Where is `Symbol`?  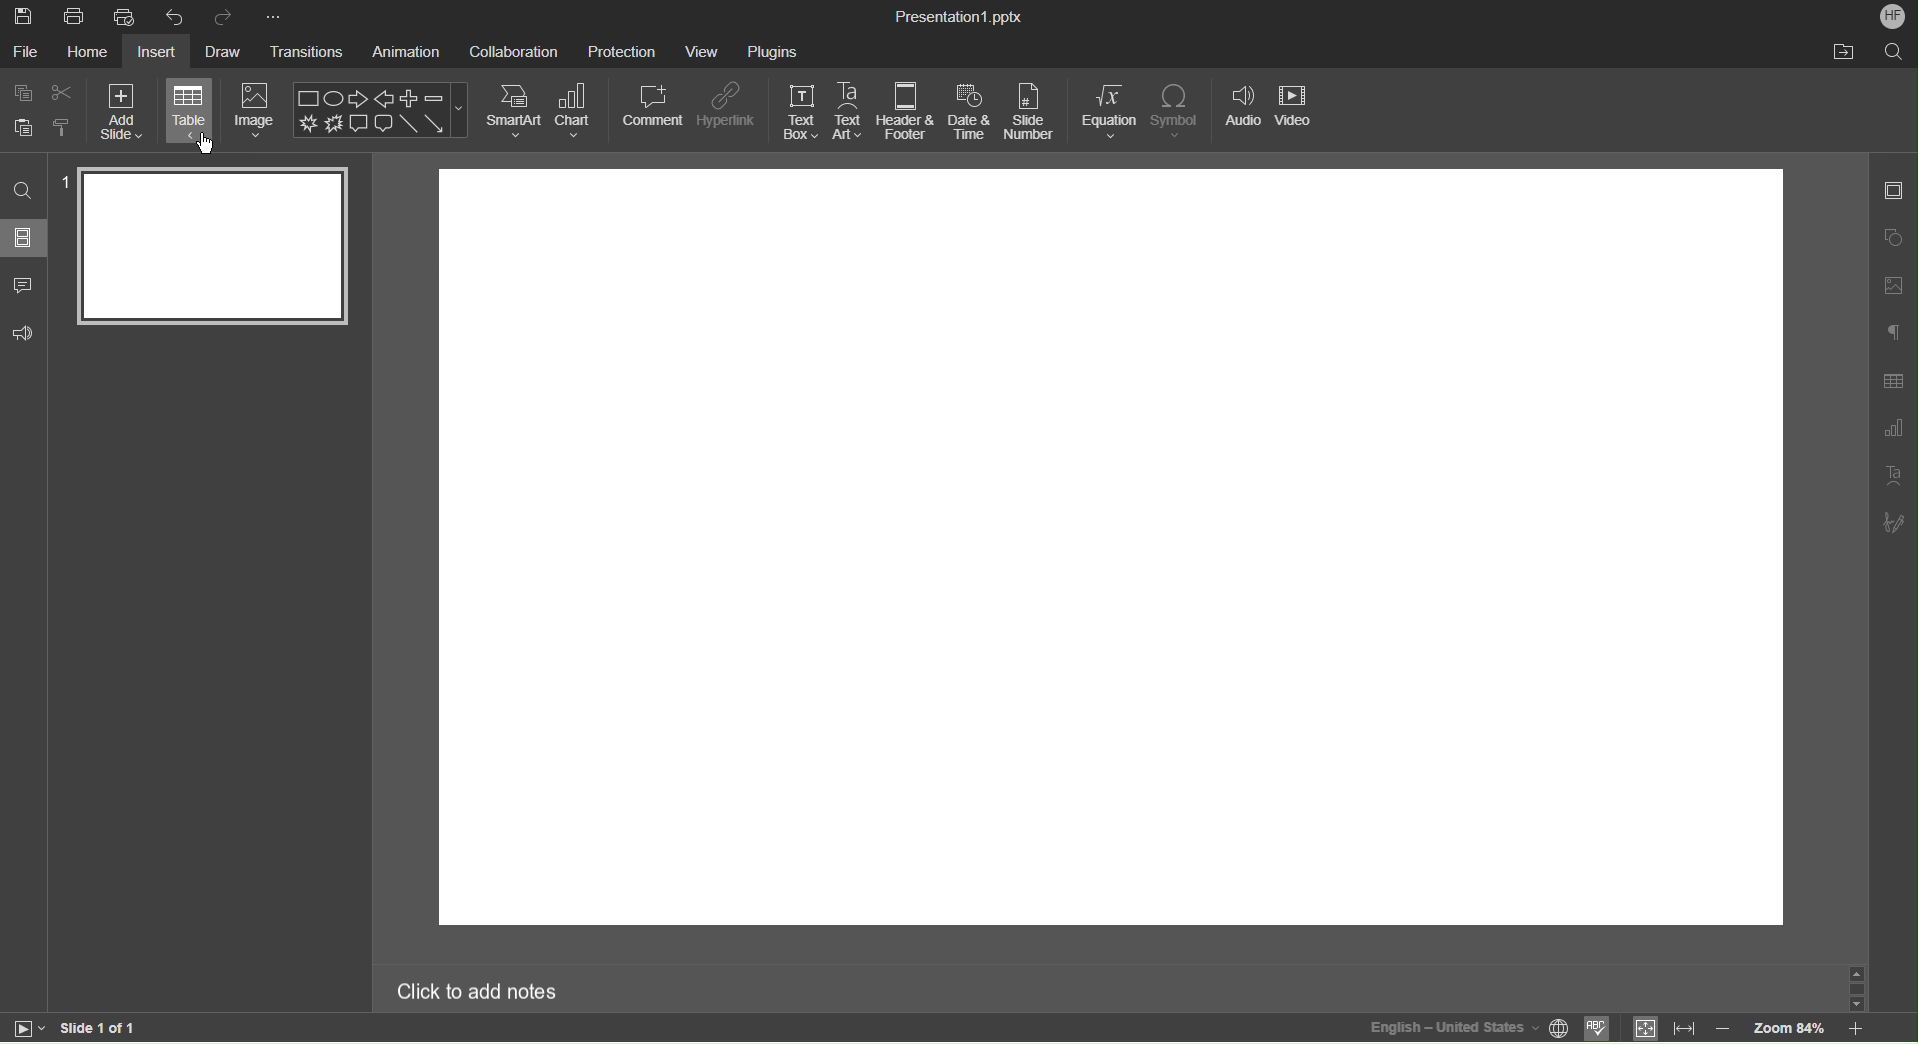 Symbol is located at coordinates (1180, 111).